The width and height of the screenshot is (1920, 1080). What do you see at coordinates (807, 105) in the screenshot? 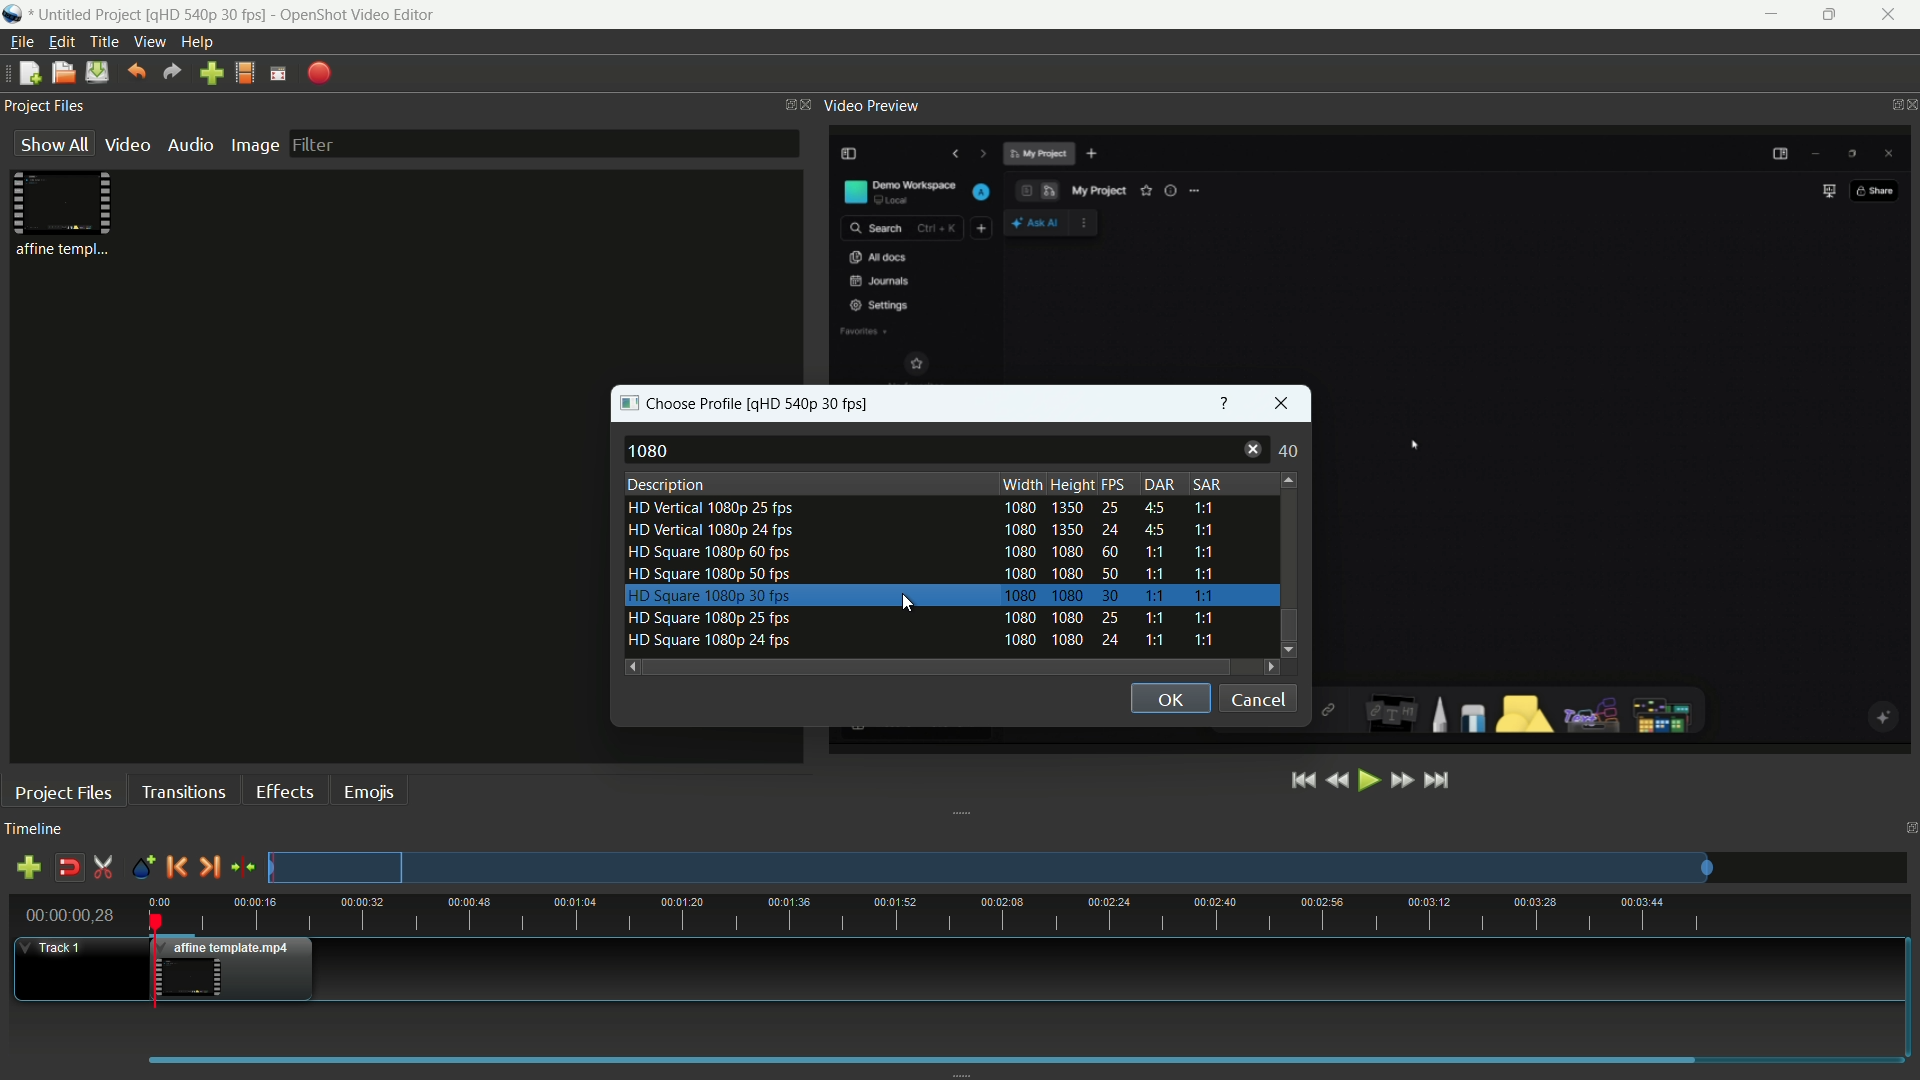
I see `close project files` at bounding box center [807, 105].